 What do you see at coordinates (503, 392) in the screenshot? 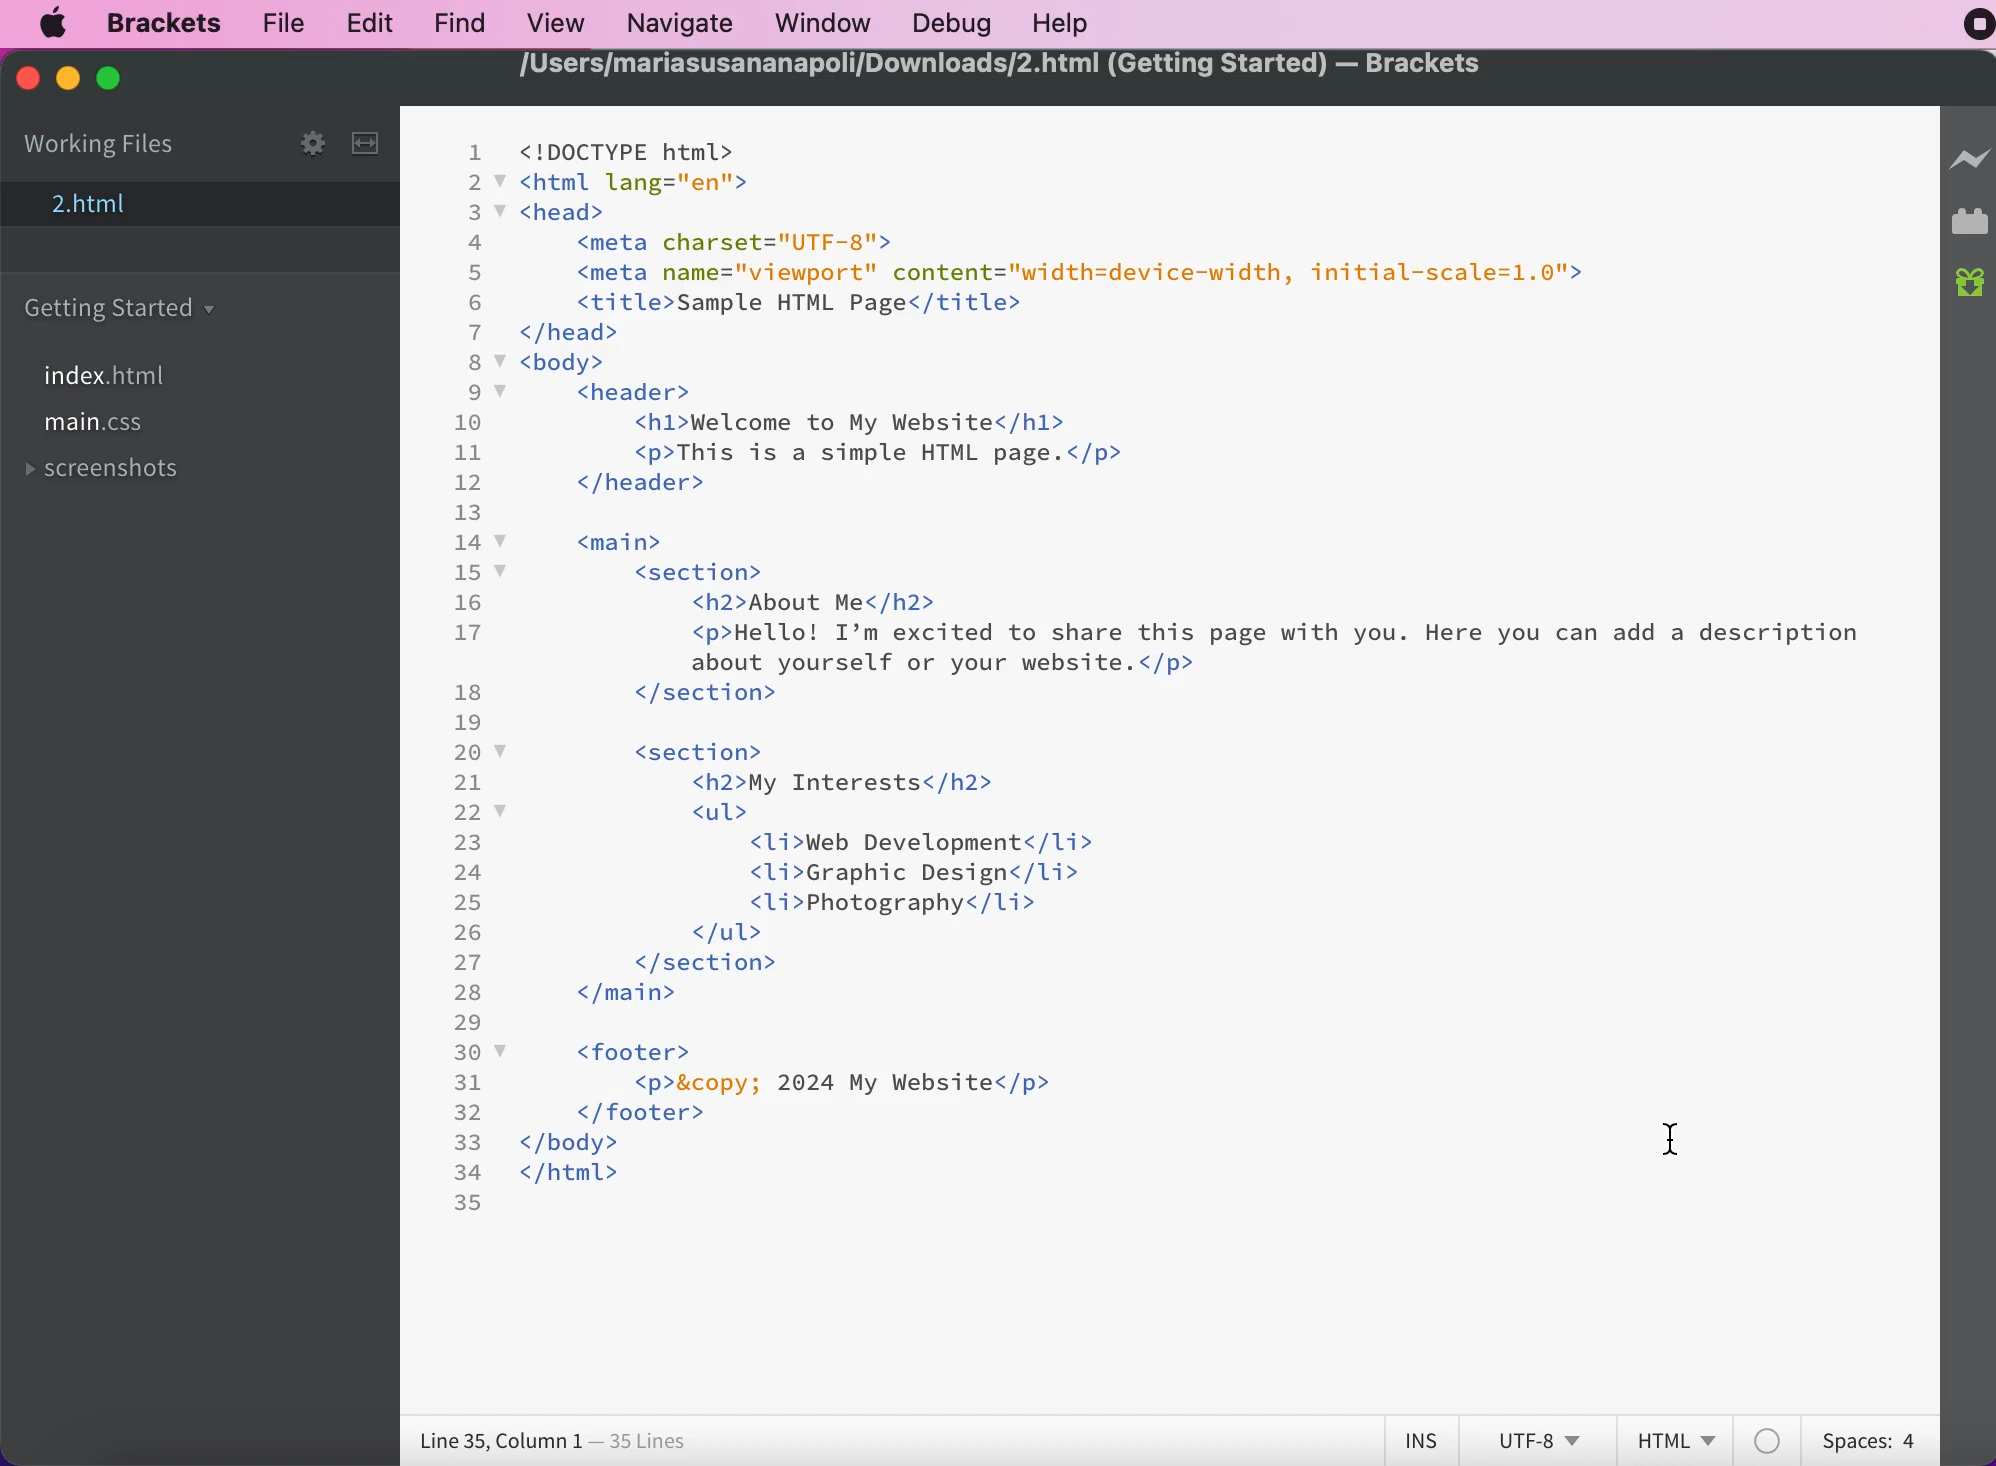
I see `code fold` at bounding box center [503, 392].